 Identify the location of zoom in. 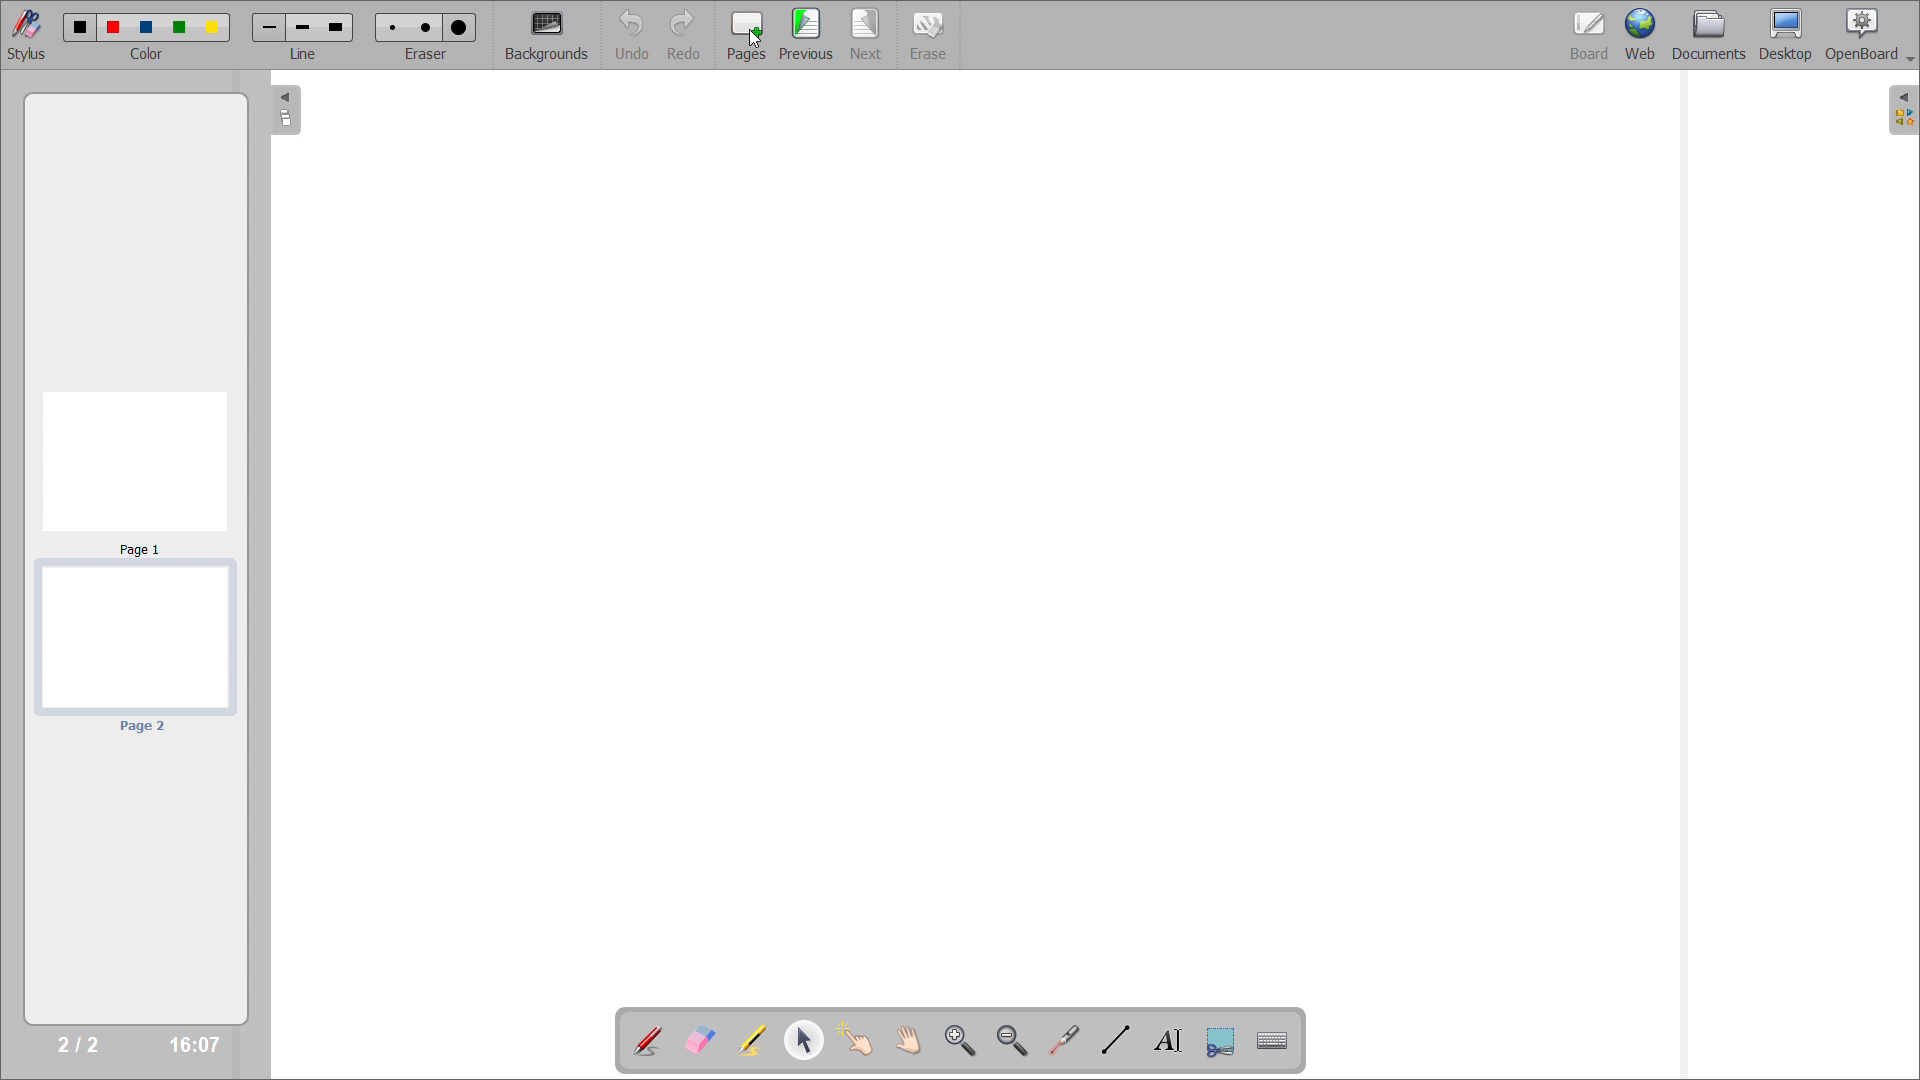
(962, 1041).